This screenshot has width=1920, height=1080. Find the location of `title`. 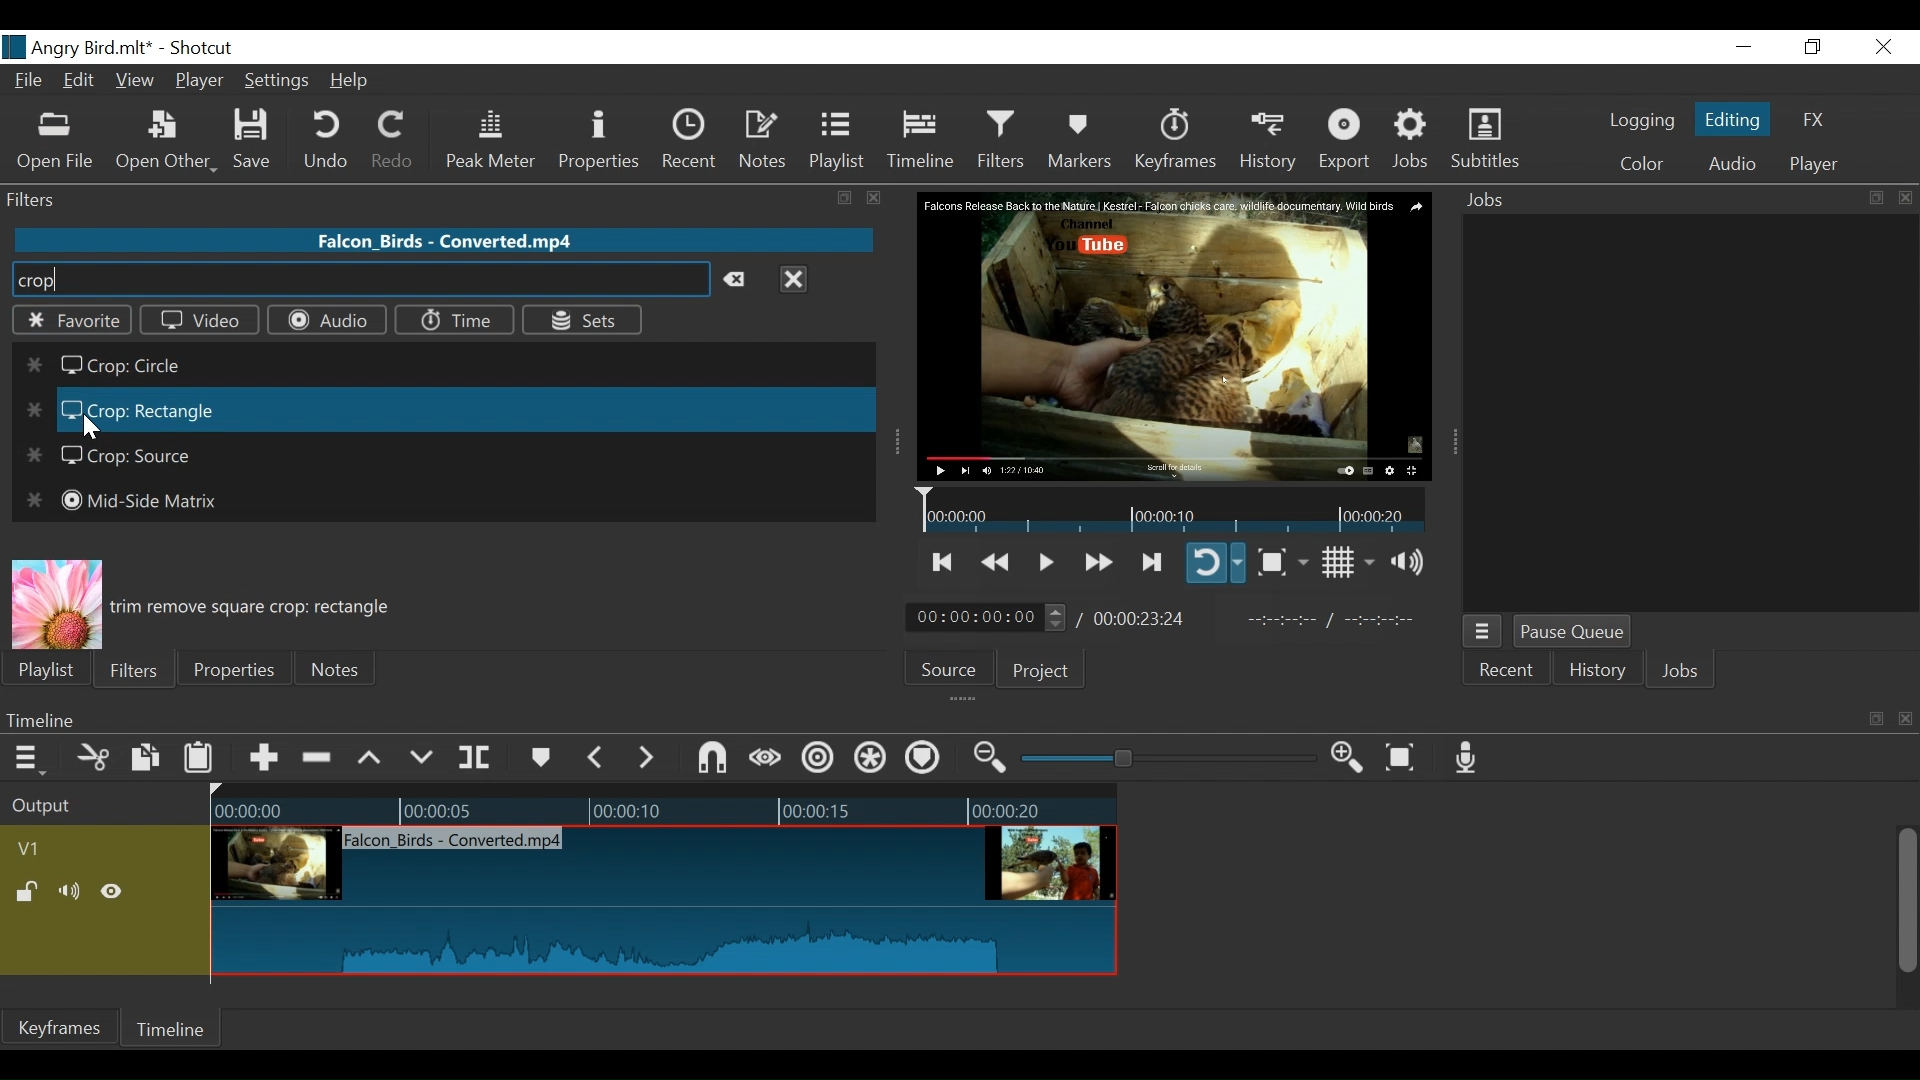

title is located at coordinates (148, 46).